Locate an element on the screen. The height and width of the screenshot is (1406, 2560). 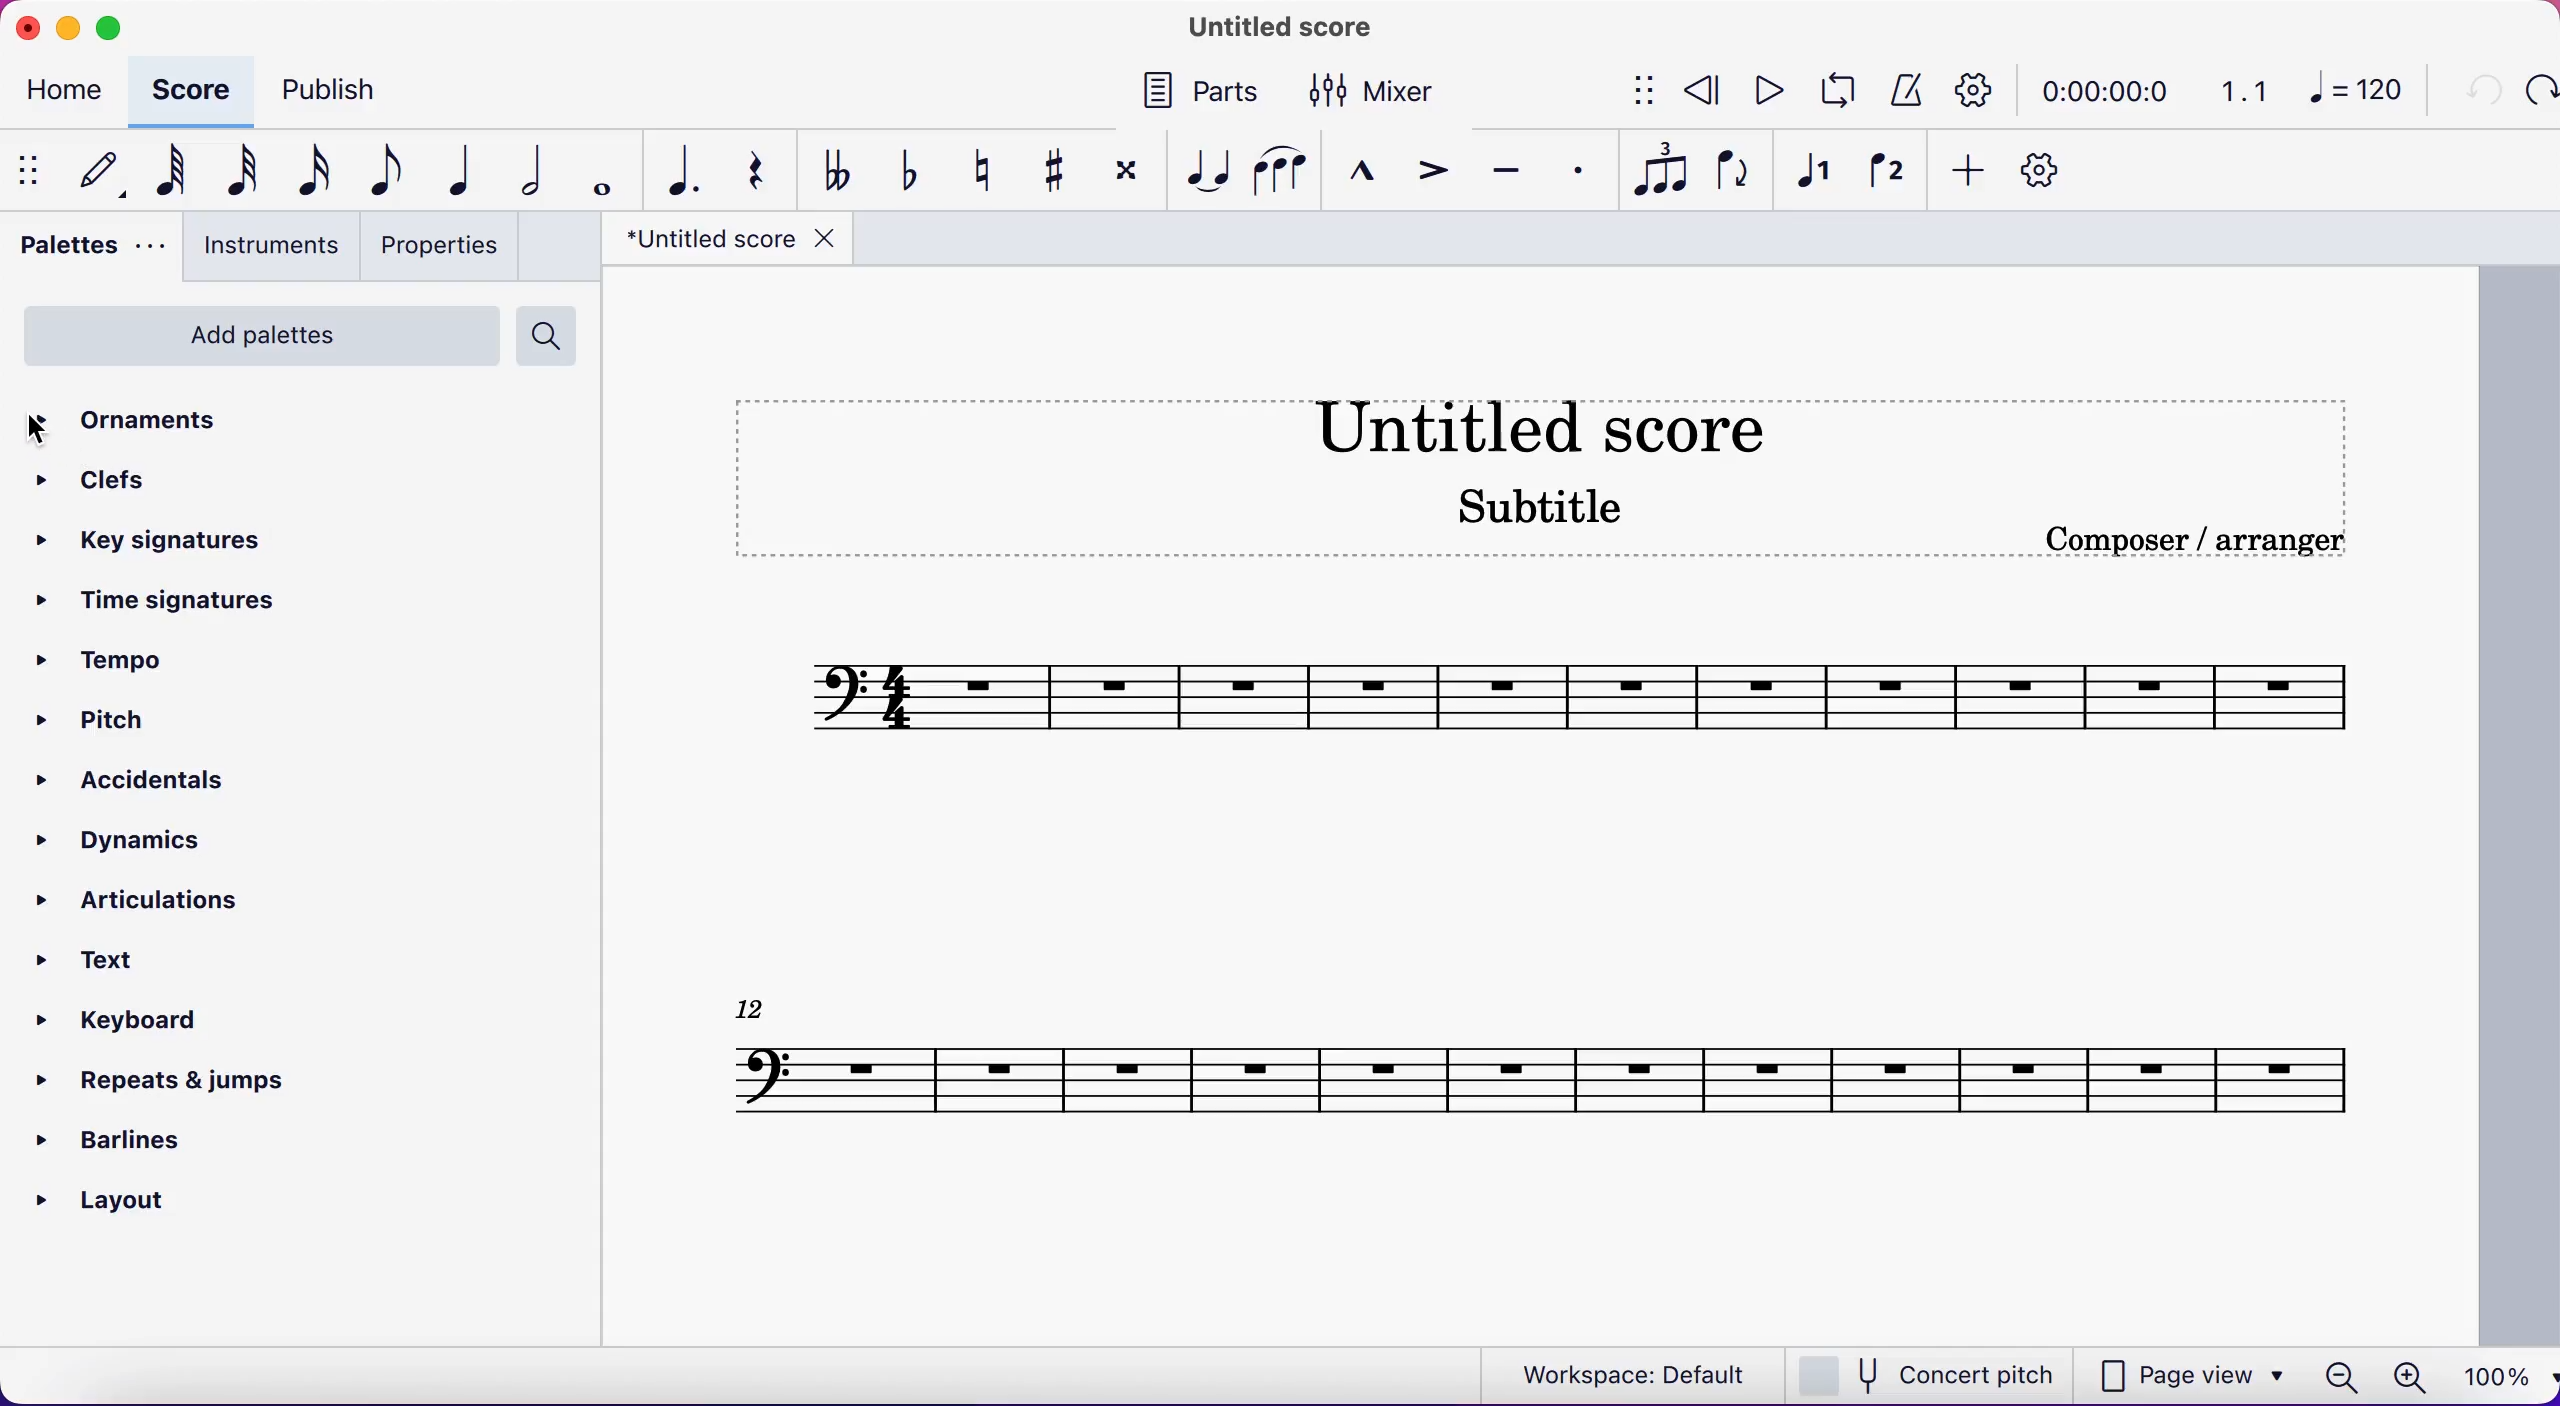
page view is located at coordinates (2194, 1373).